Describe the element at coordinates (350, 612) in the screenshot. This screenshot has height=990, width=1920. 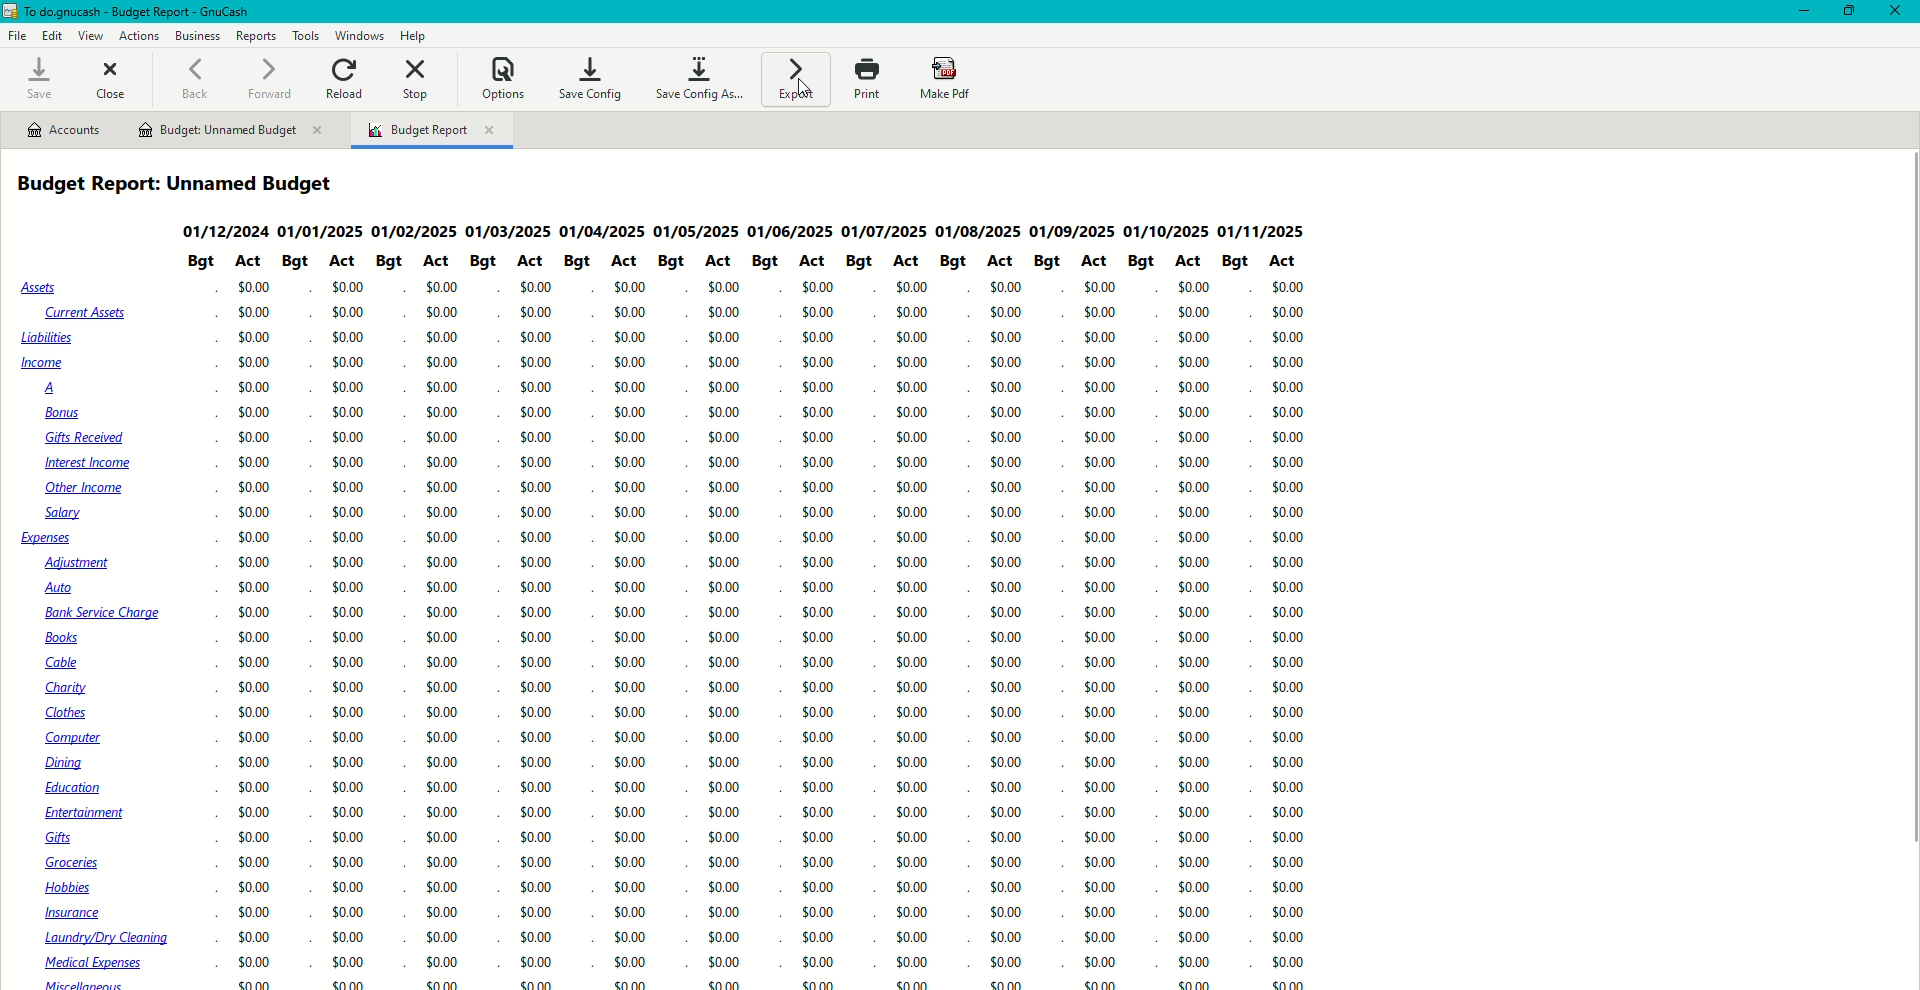
I see `0.00` at that location.